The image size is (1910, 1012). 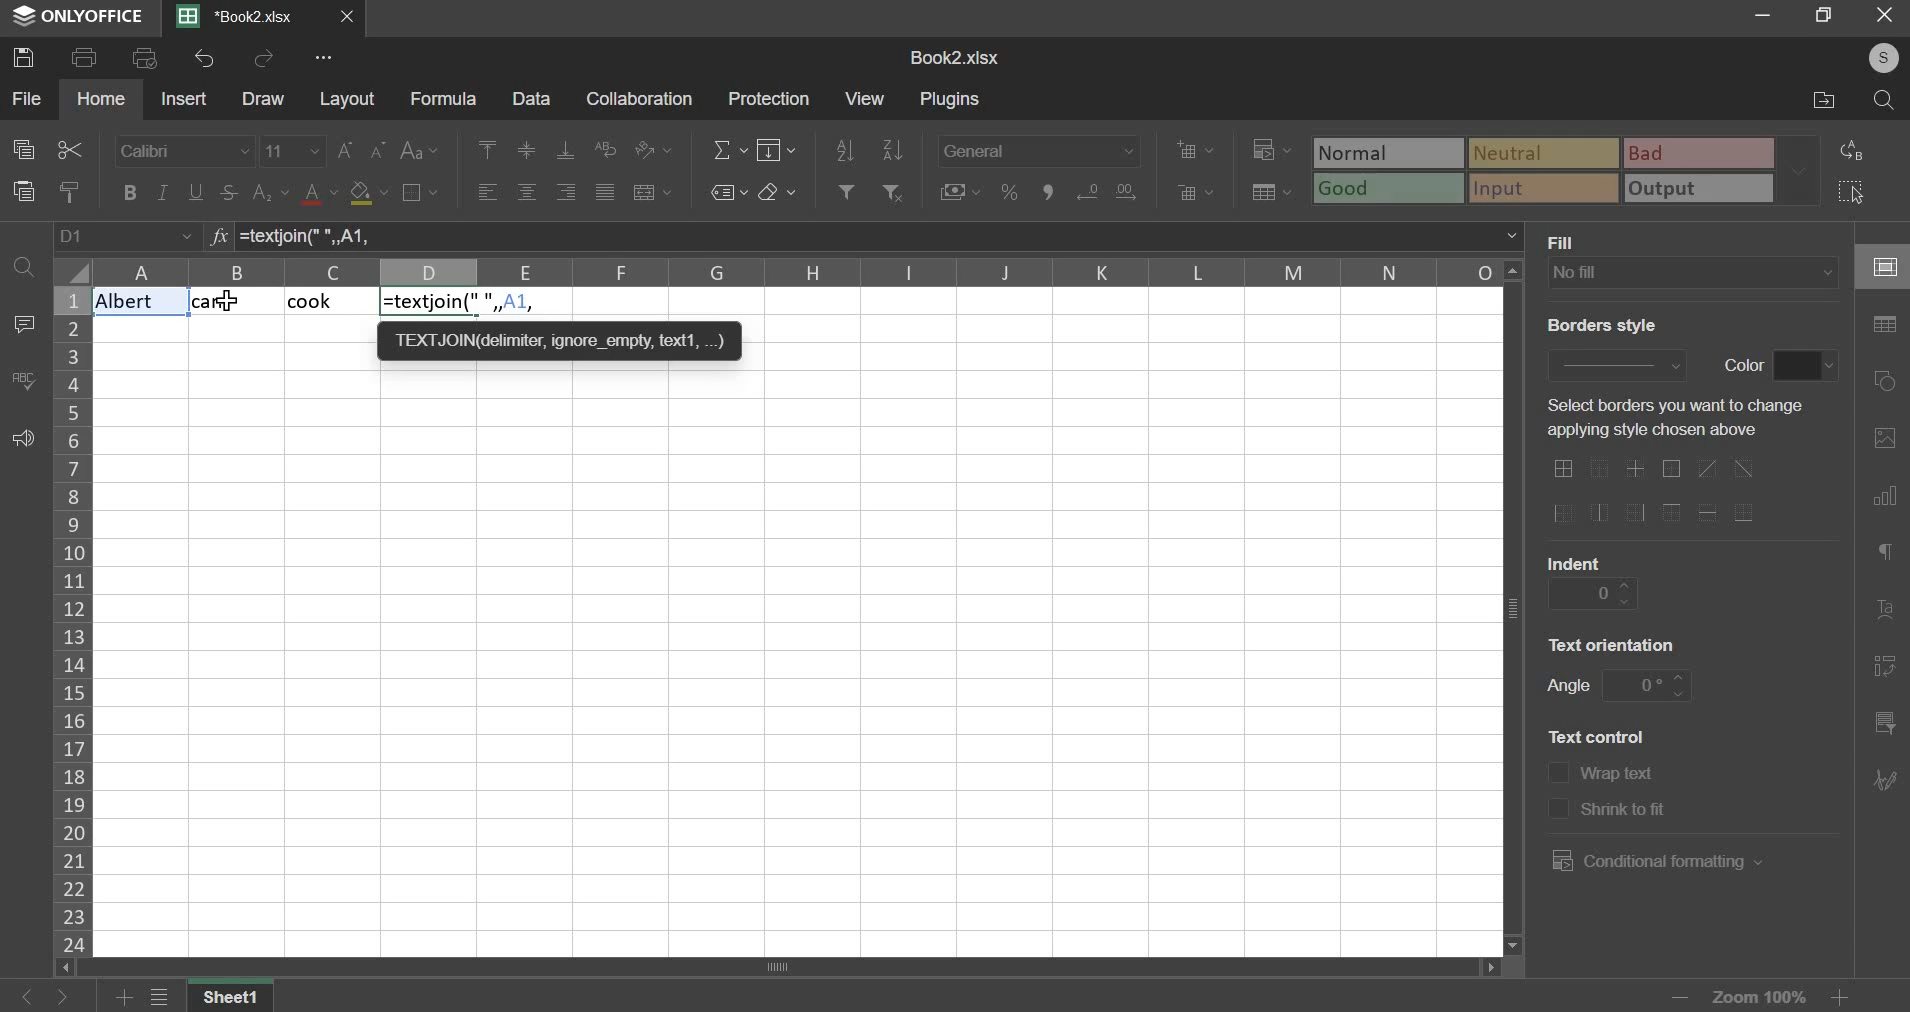 What do you see at coordinates (1884, 779) in the screenshot?
I see `signature` at bounding box center [1884, 779].